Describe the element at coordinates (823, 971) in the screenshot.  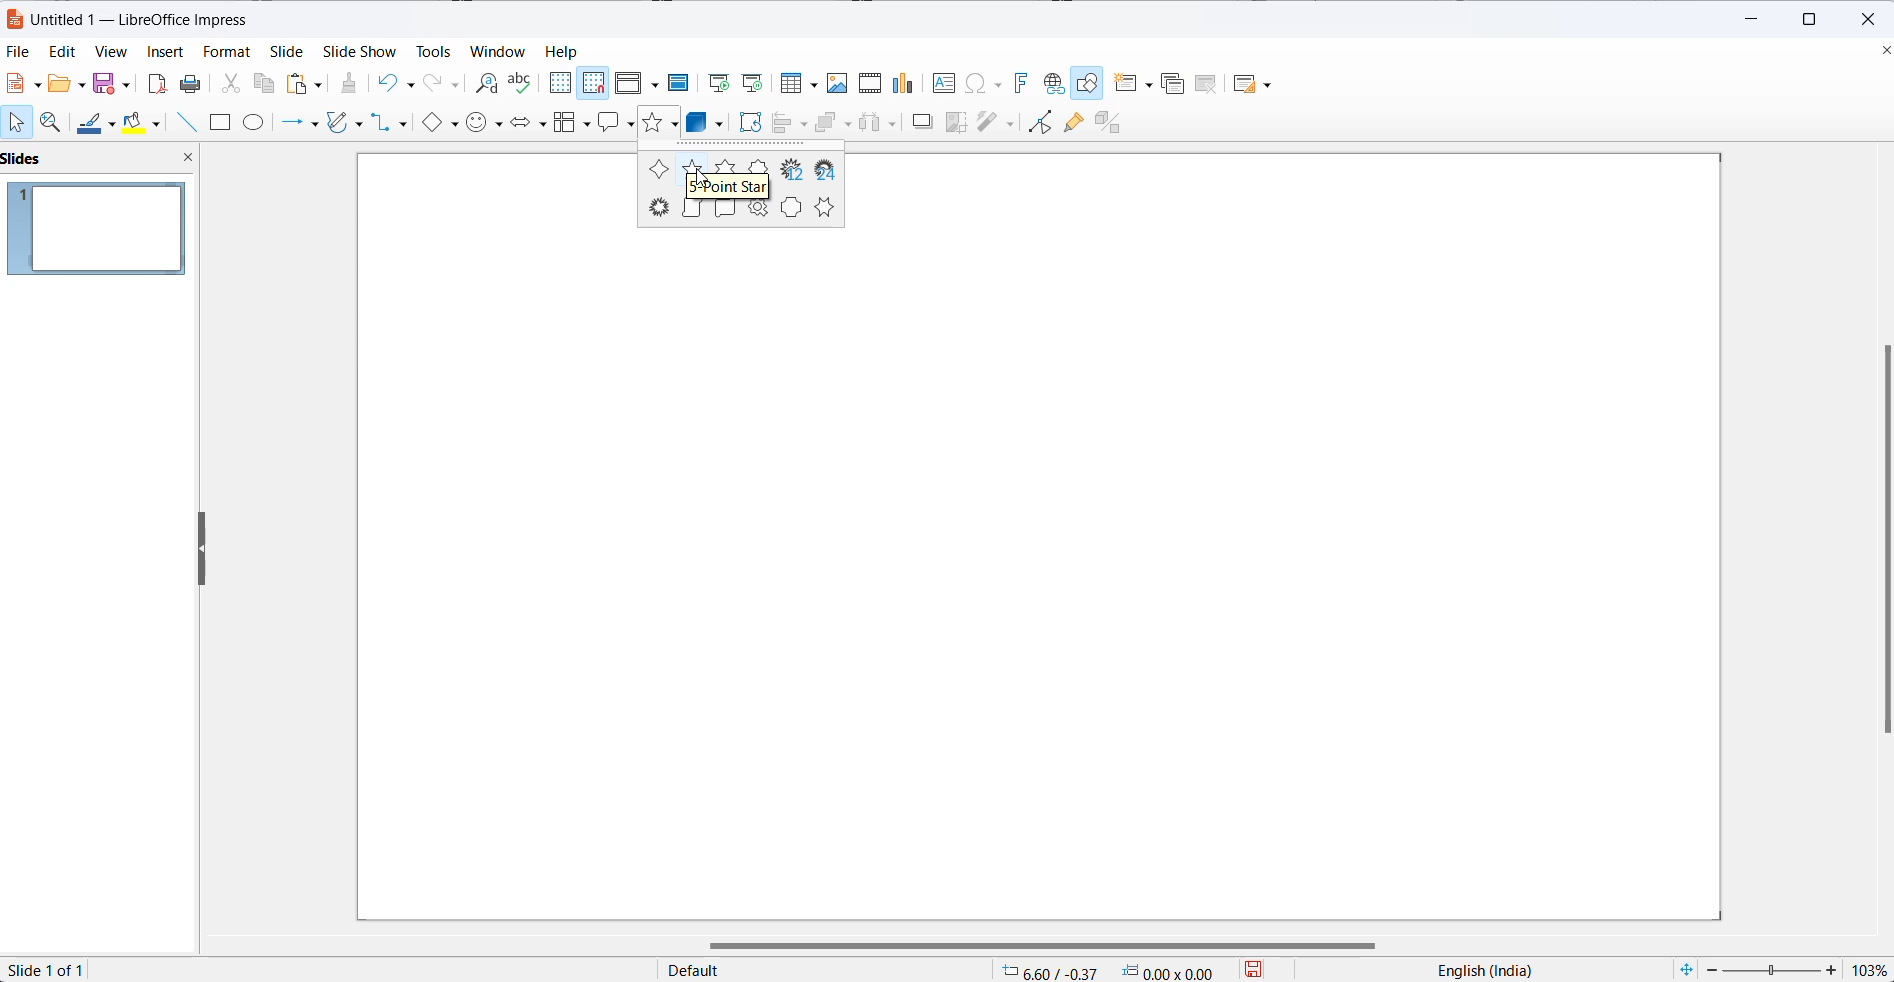
I see `page type` at that location.